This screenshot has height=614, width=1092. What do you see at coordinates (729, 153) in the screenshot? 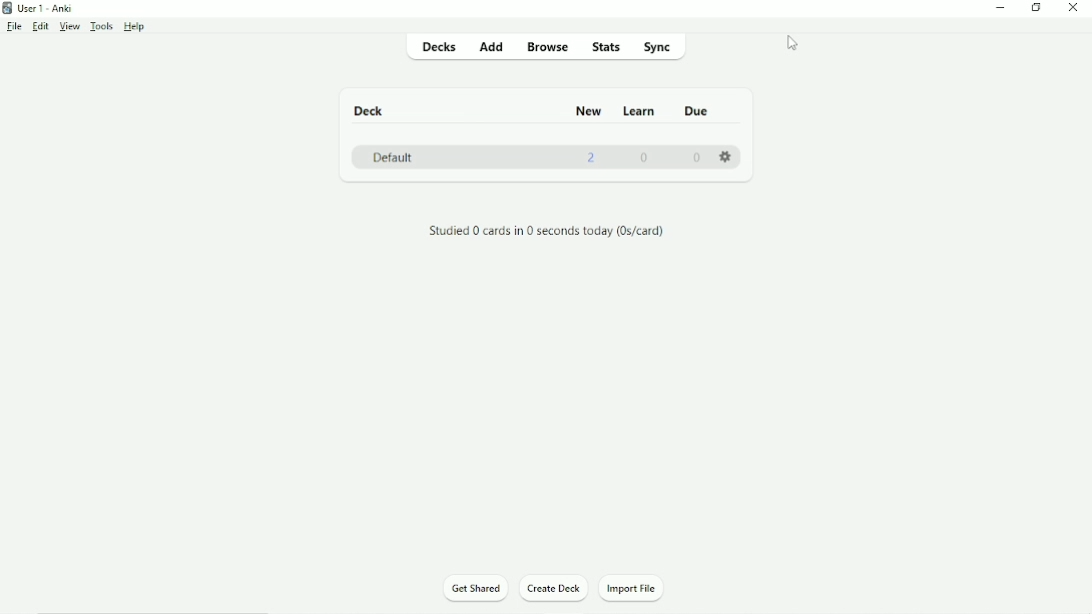
I see `Settings` at bounding box center [729, 153].